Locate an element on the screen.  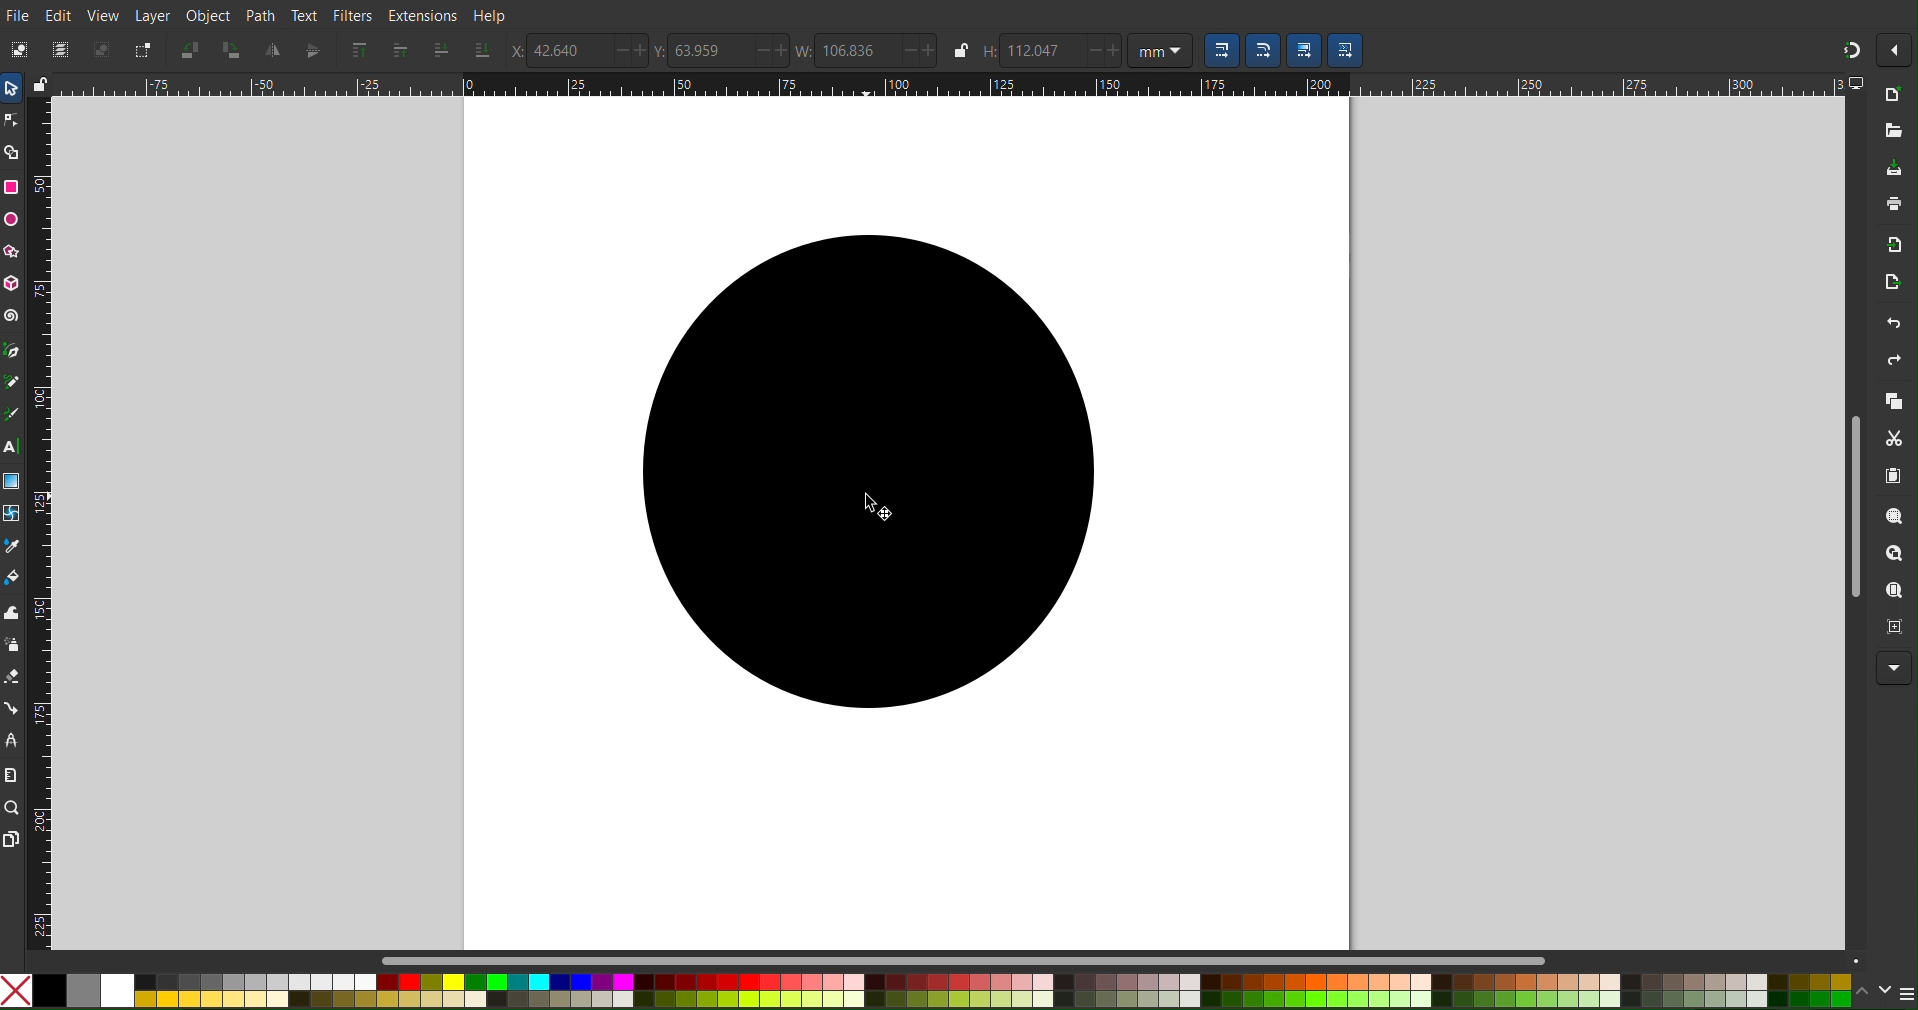
Send to Top is located at coordinates (360, 52).